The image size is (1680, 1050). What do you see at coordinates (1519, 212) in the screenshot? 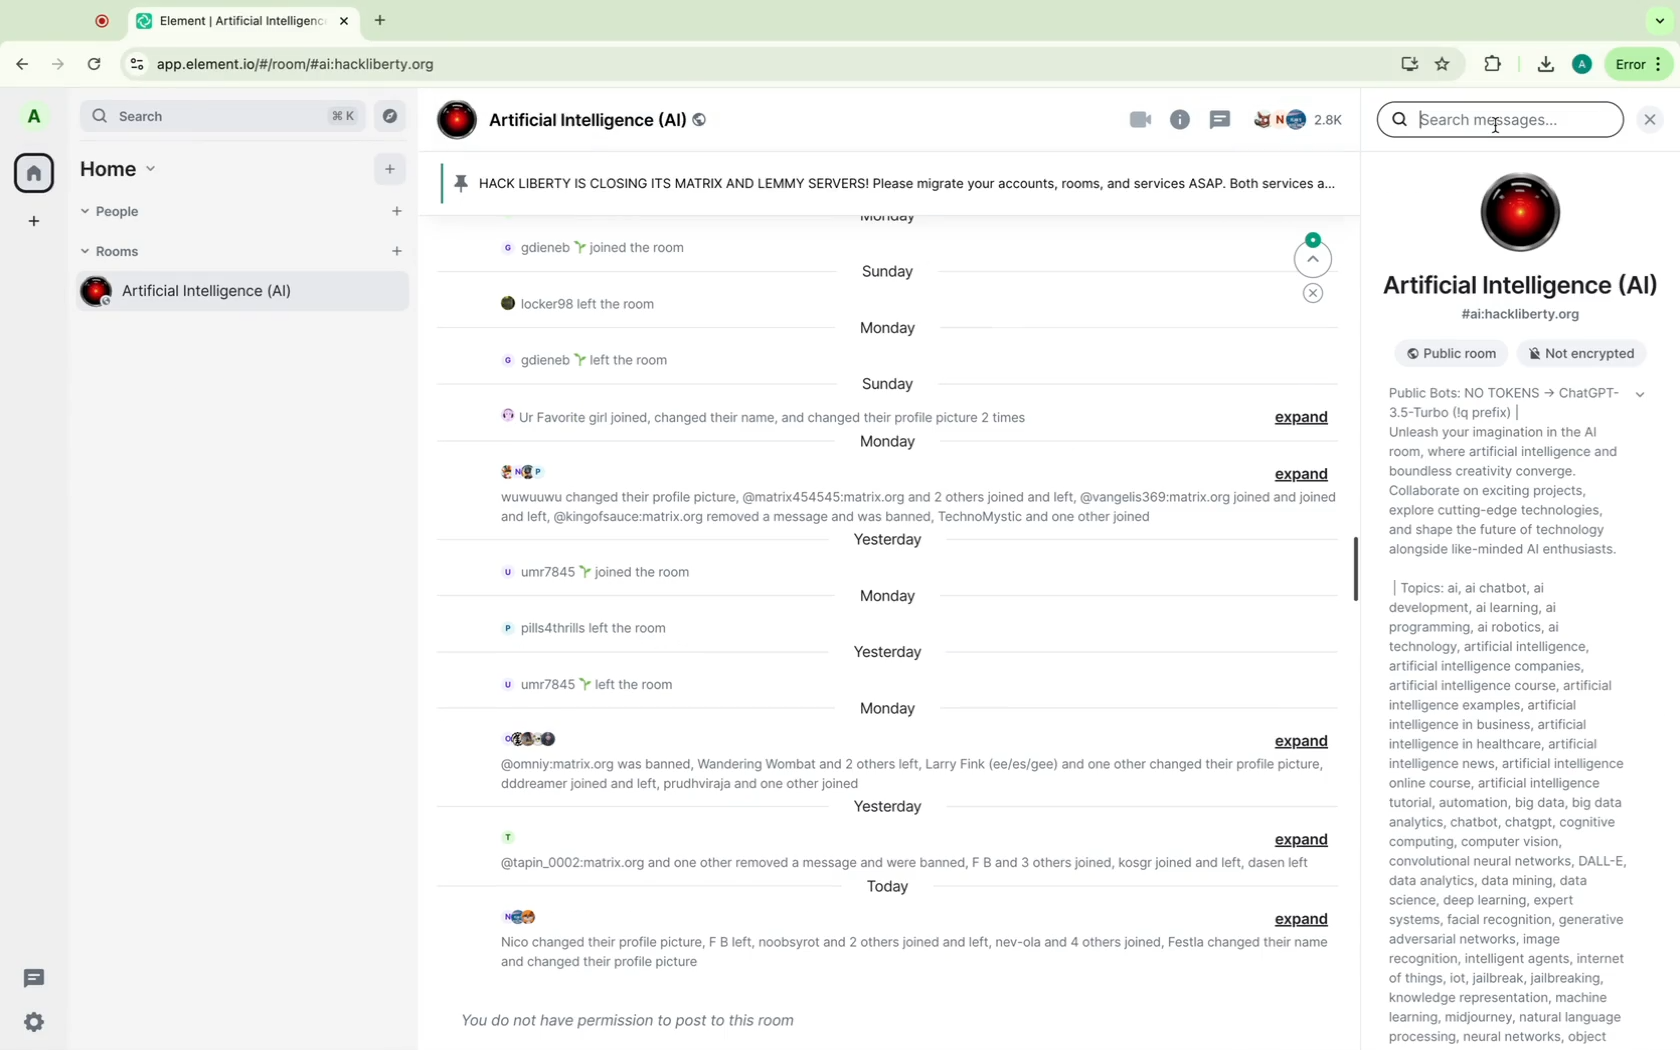
I see `group picture` at bounding box center [1519, 212].